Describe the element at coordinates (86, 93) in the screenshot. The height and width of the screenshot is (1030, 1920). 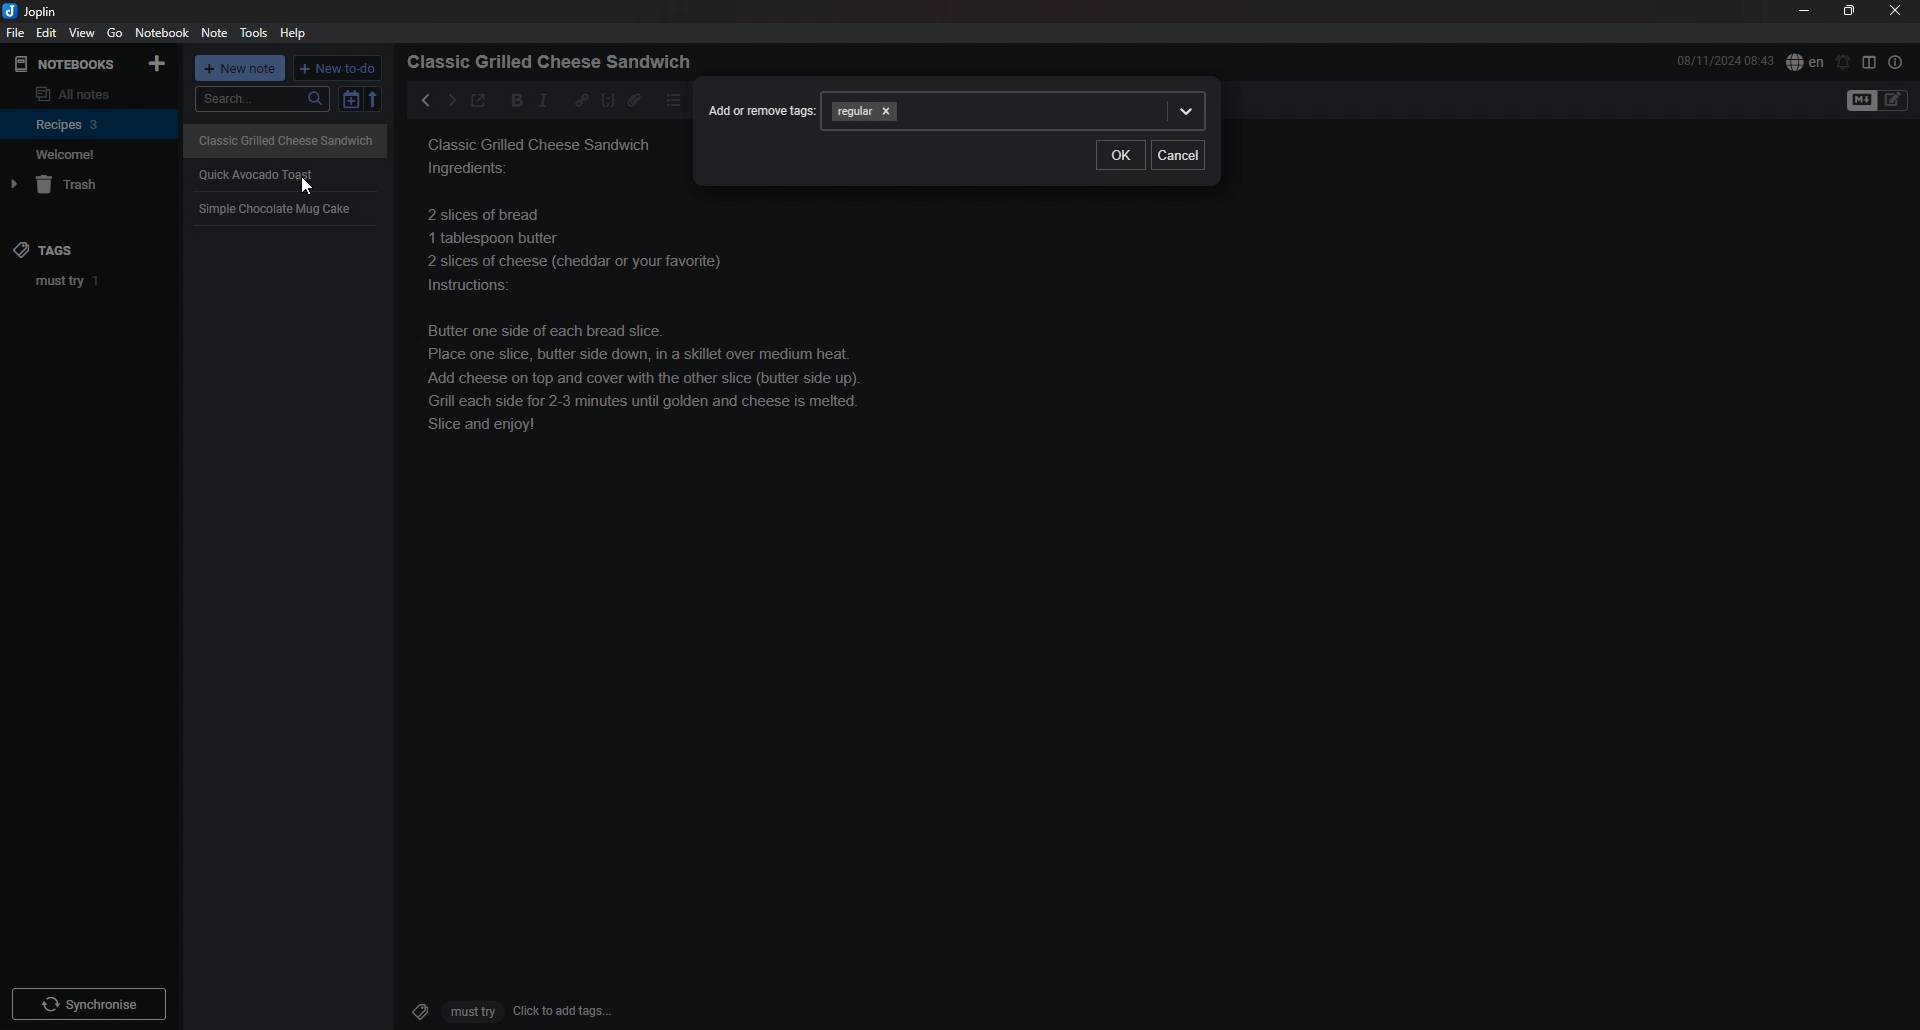
I see `all notes` at that location.